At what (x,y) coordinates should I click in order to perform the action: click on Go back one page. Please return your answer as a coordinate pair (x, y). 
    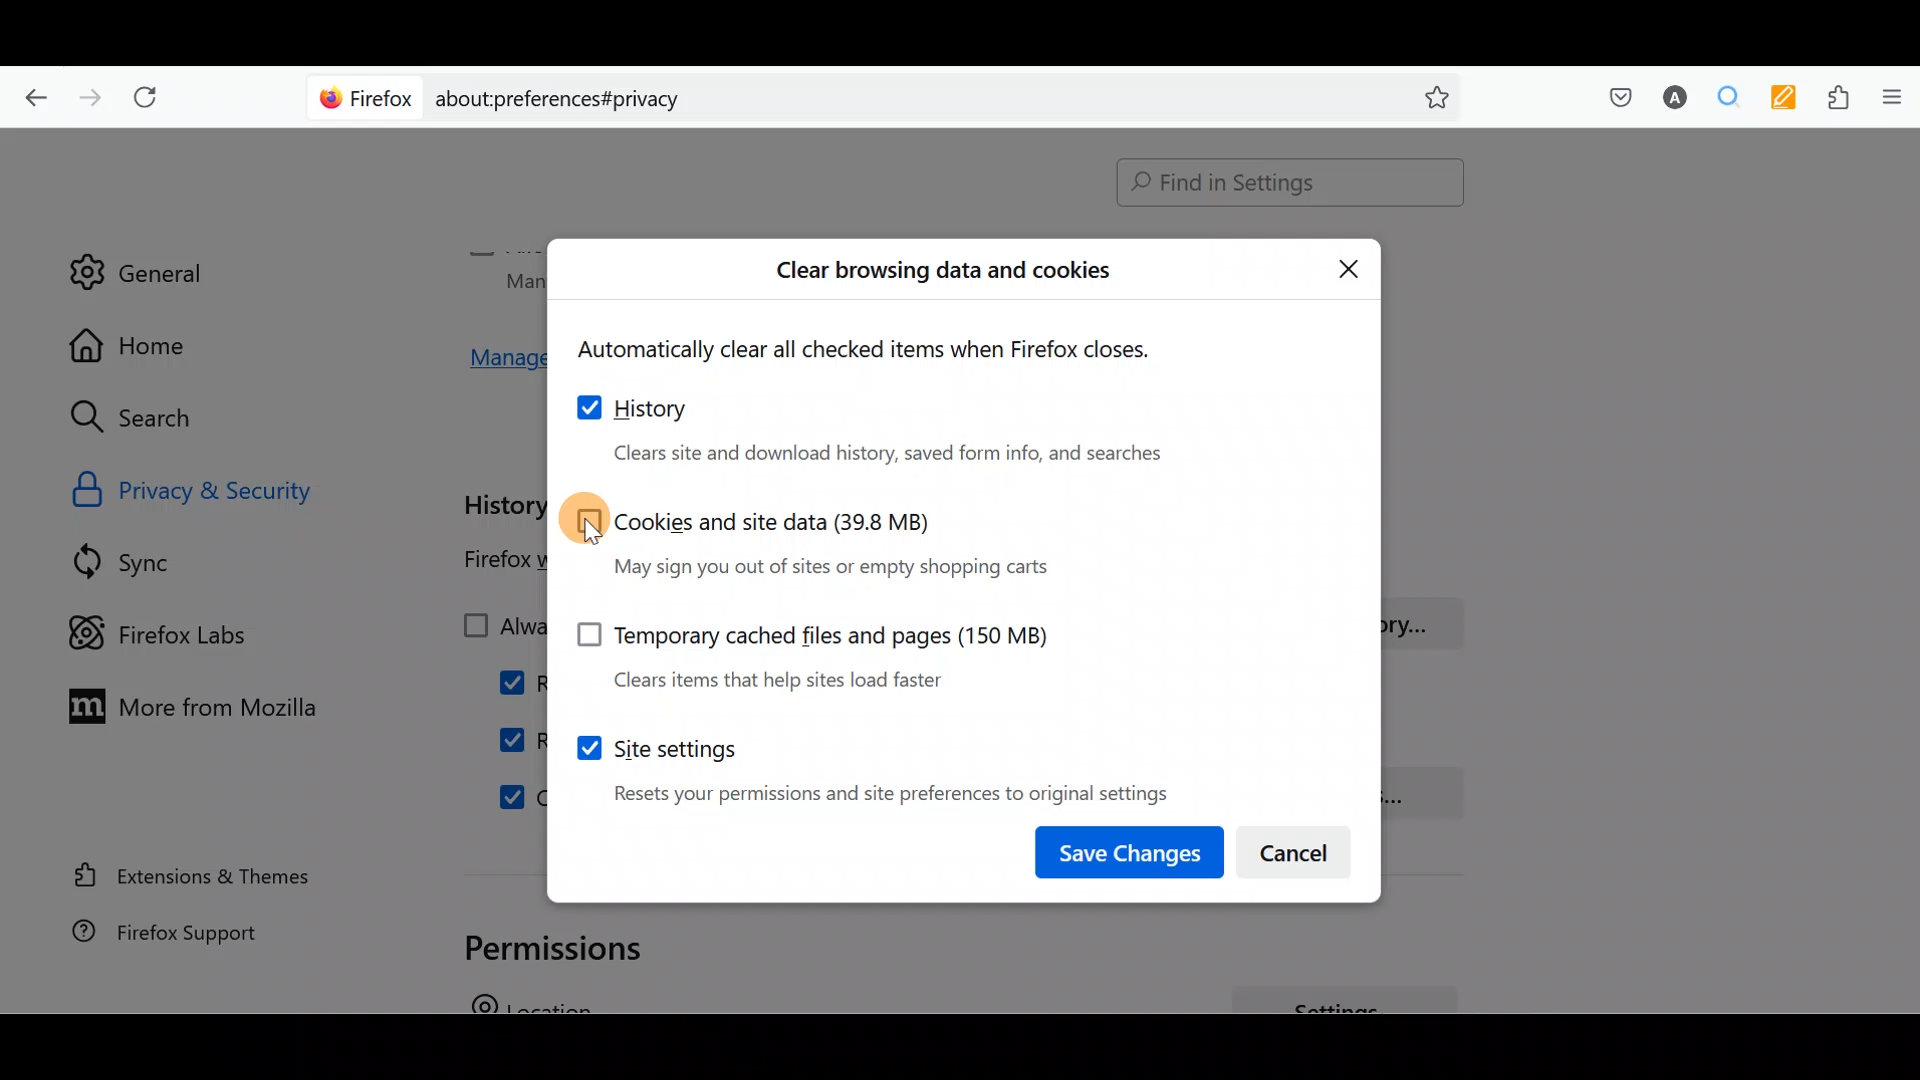
    Looking at the image, I should click on (31, 95).